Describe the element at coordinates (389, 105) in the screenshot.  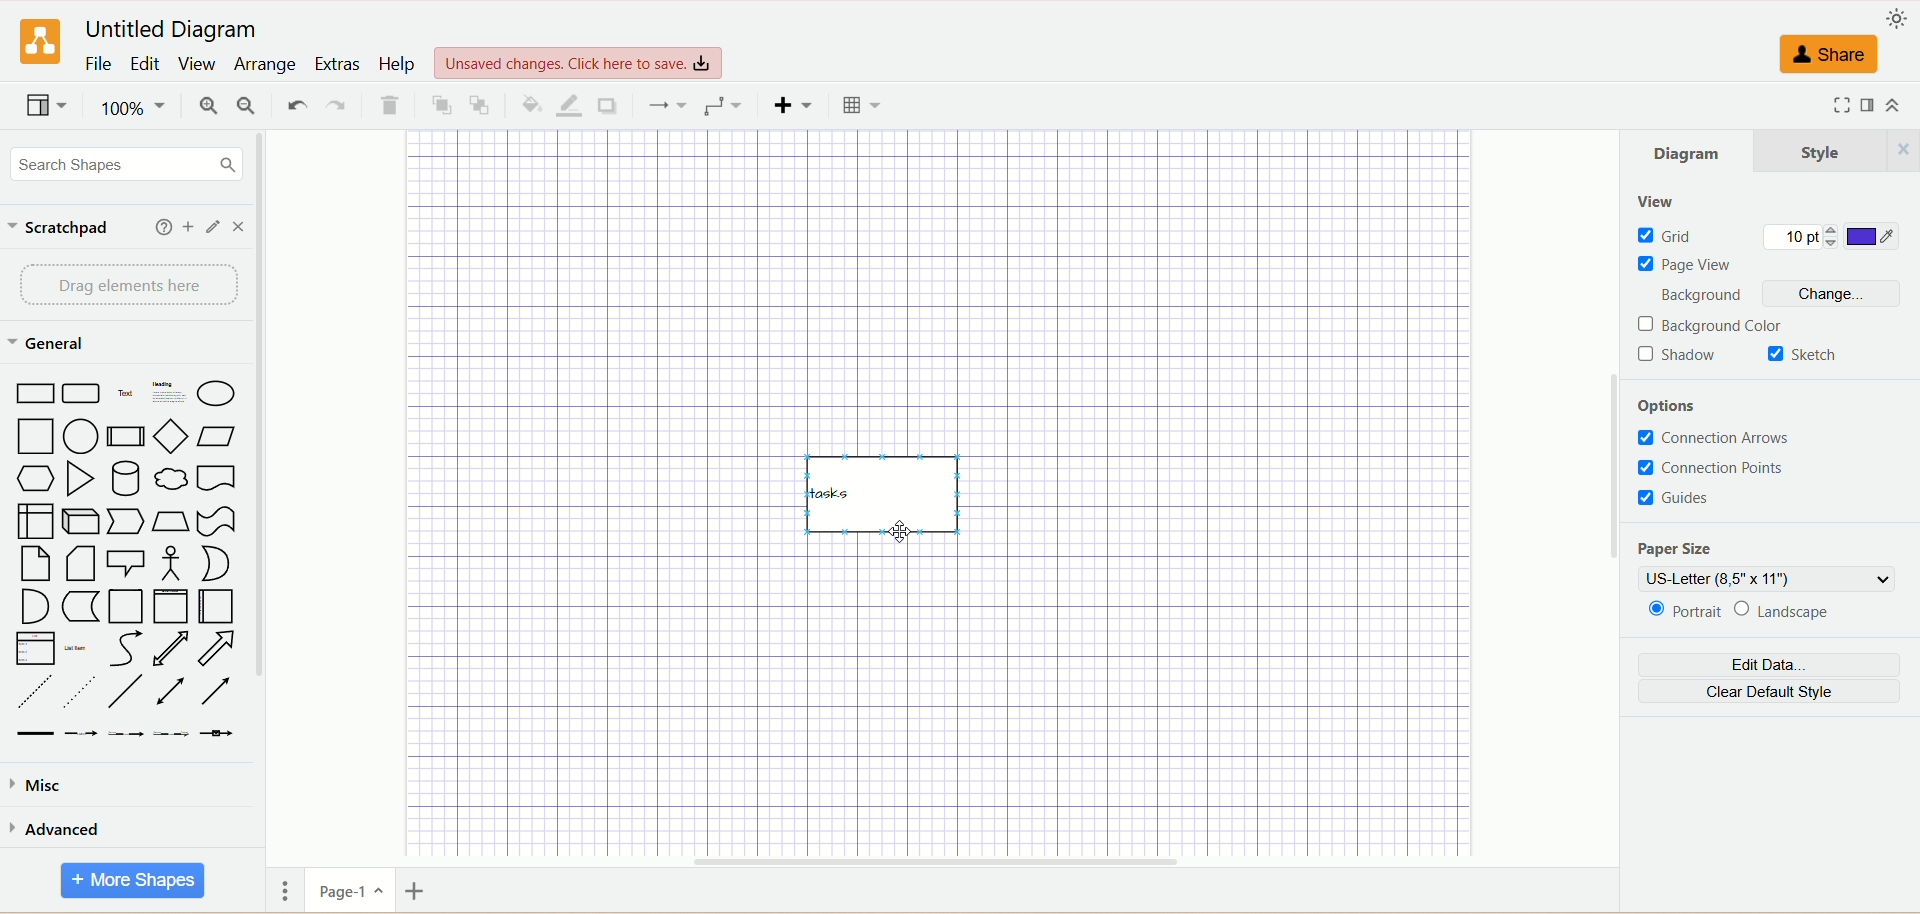
I see `delete` at that location.